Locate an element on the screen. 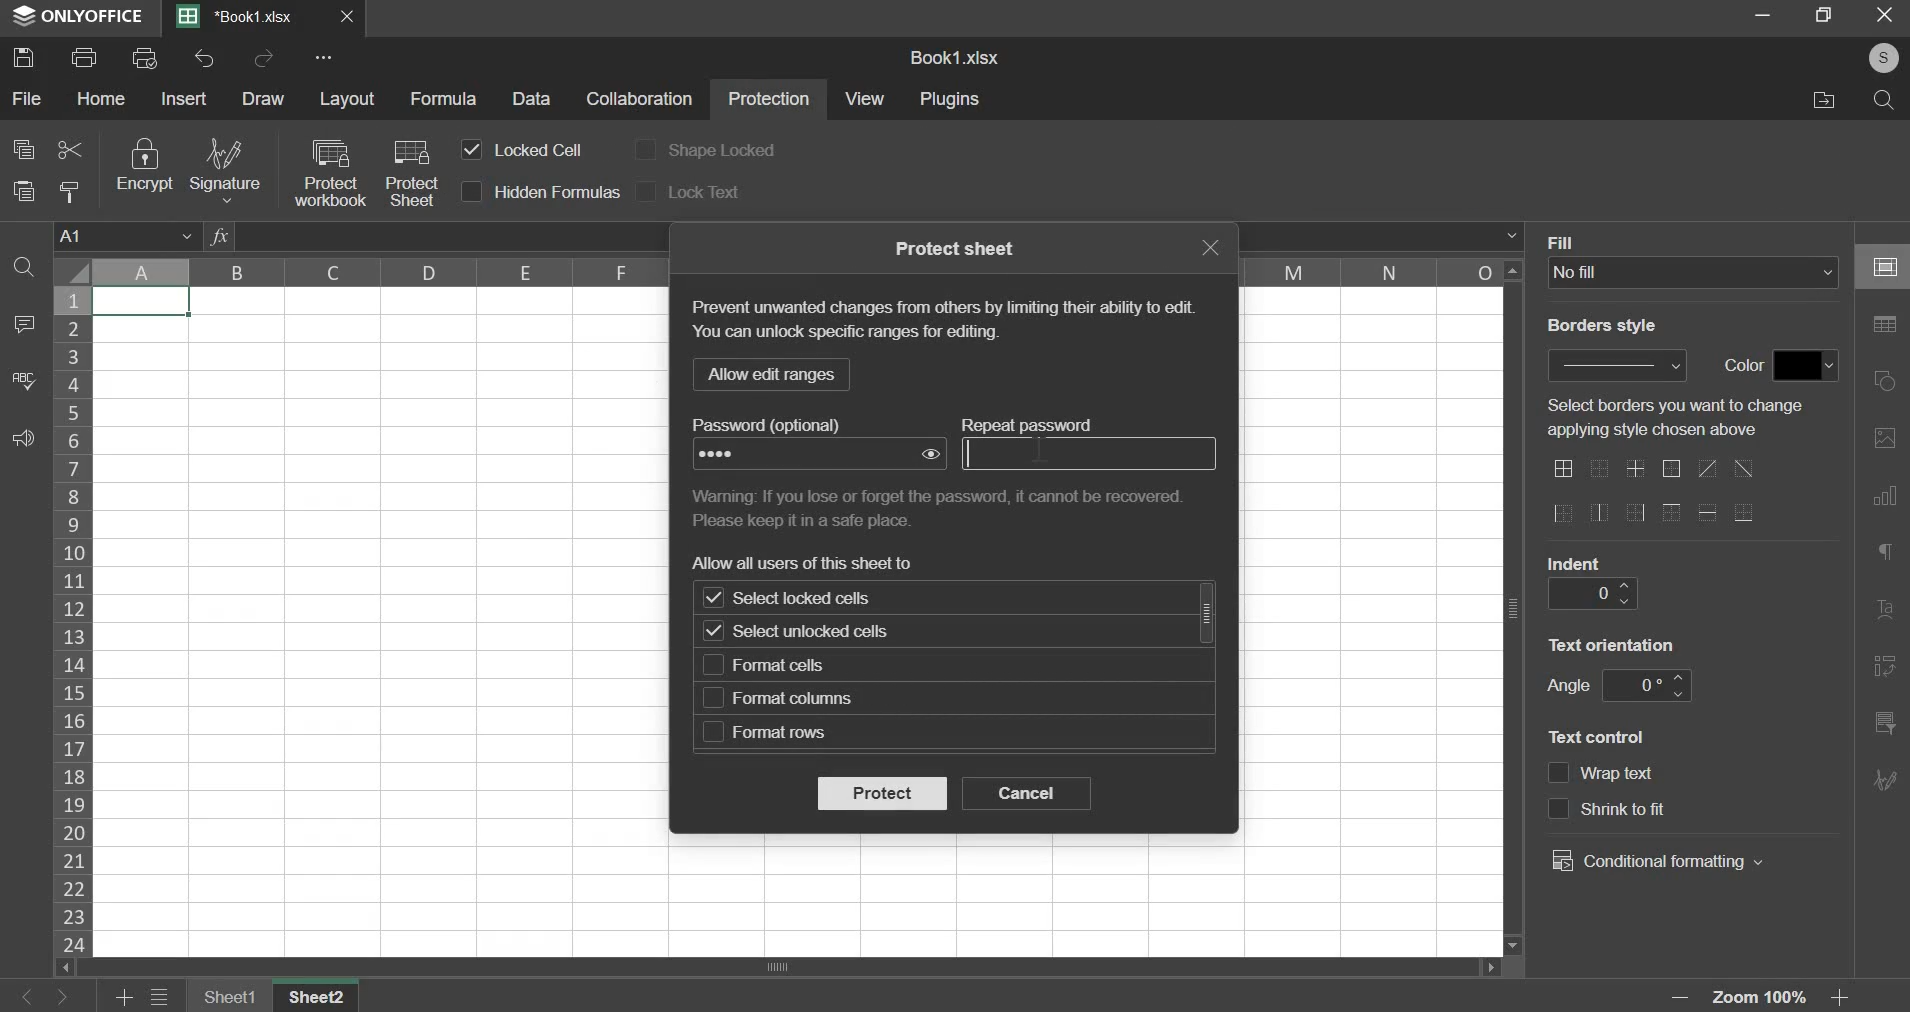  left is located at coordinates (30, 998).